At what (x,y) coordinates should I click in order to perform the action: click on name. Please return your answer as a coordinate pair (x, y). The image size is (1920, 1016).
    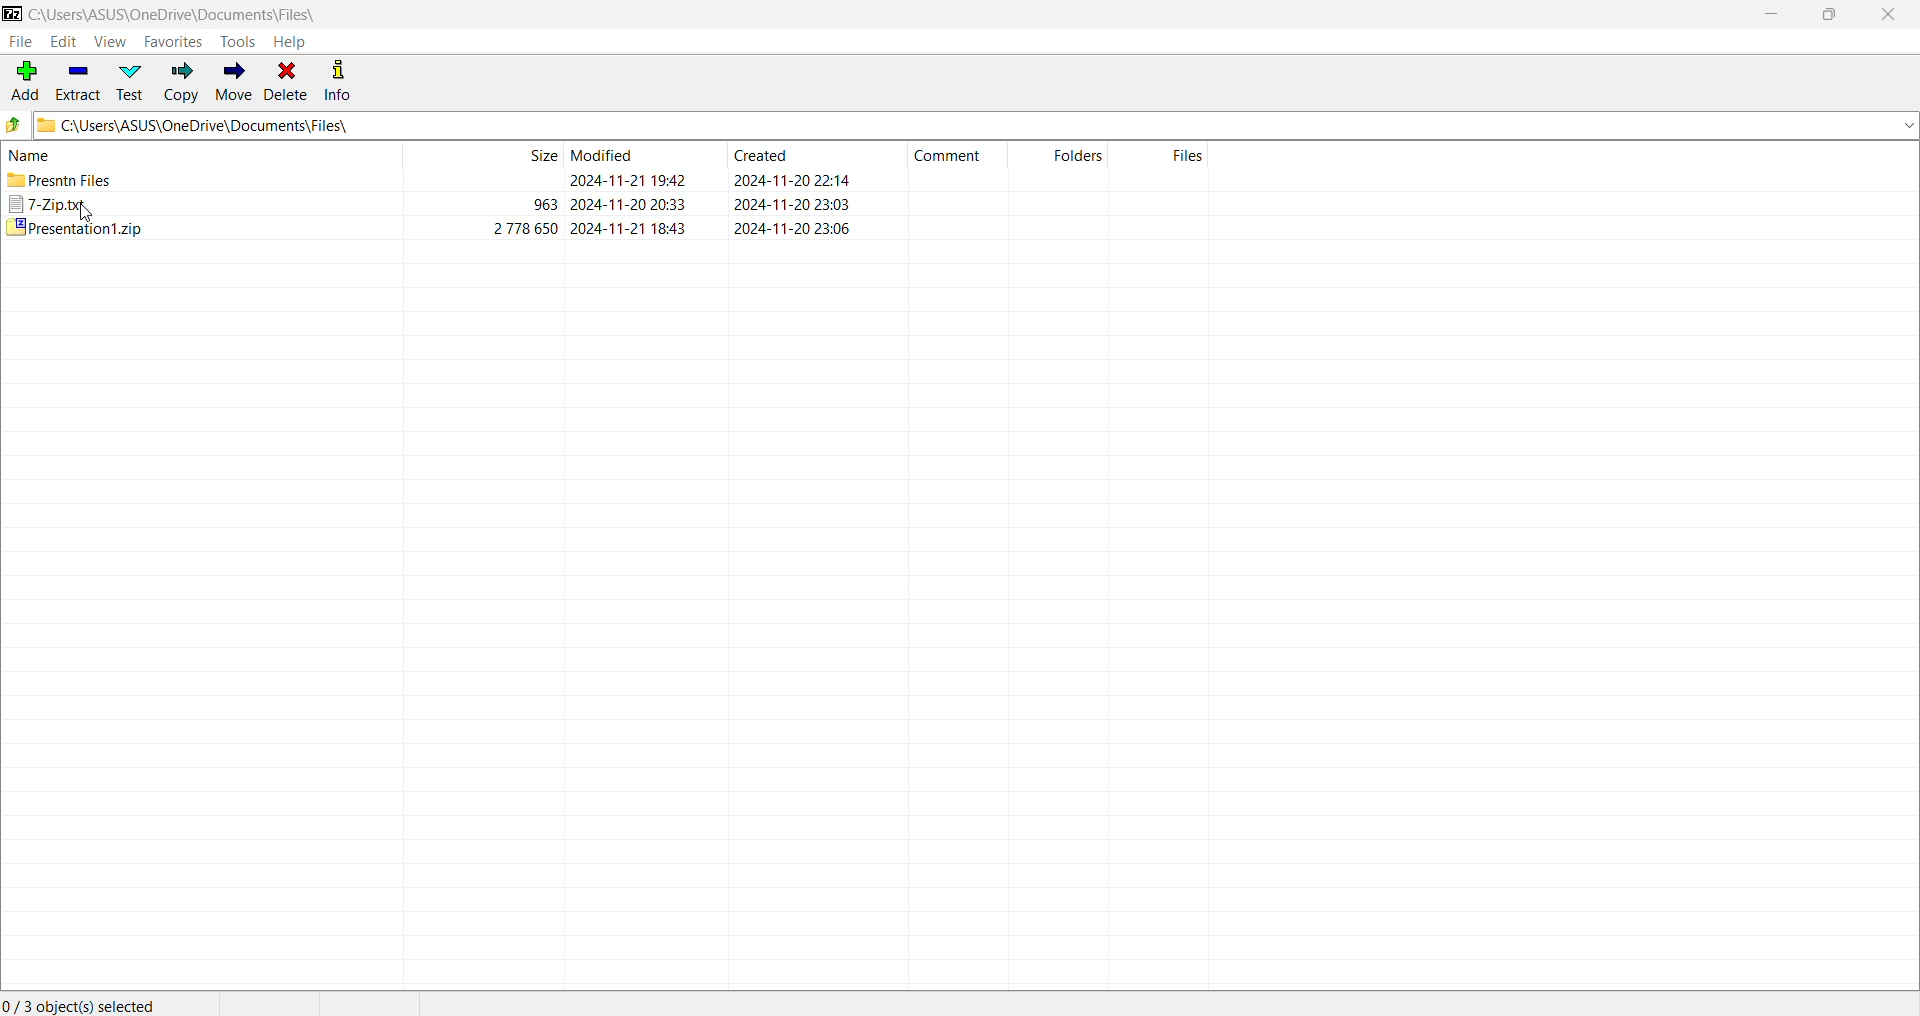
    Looking at the image, I should click on (30, 155).